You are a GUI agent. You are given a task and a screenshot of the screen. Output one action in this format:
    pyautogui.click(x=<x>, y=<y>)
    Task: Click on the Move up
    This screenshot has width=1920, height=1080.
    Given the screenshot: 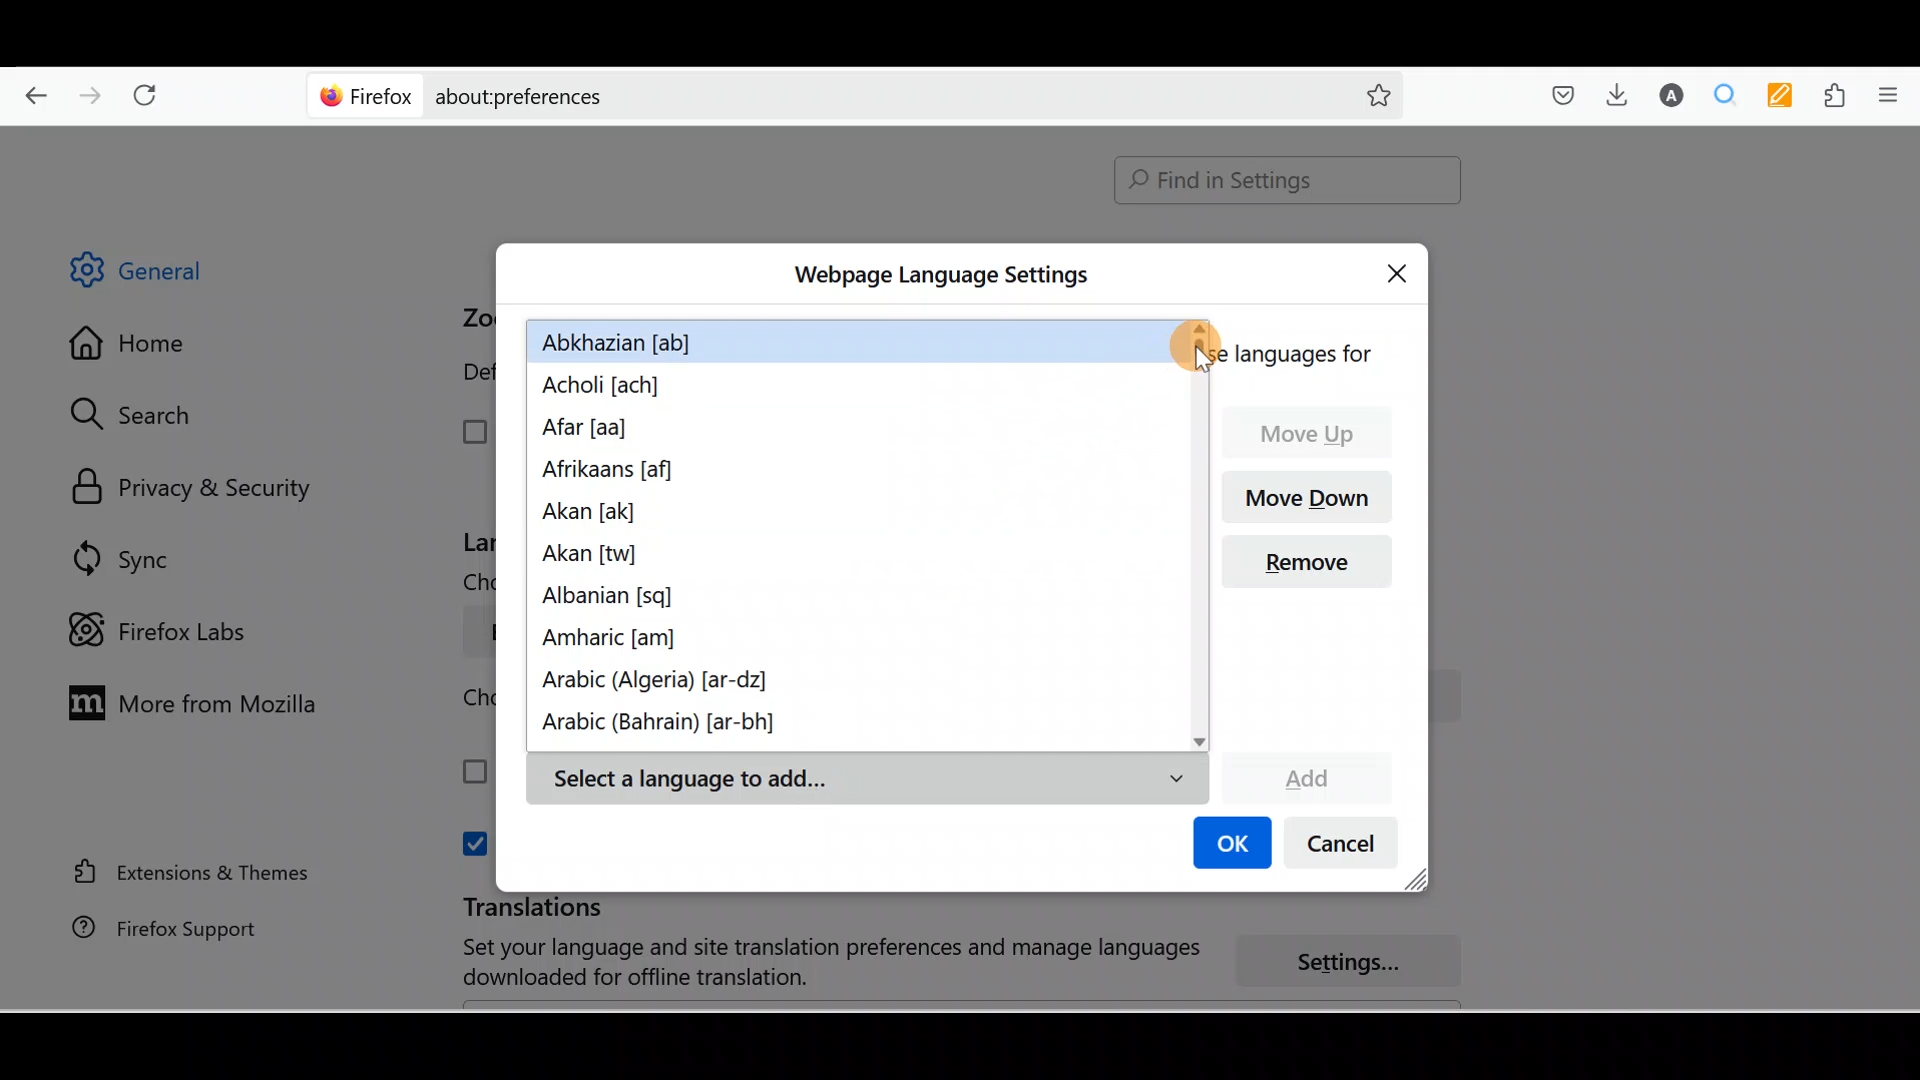 What is the action you would take?
    pyautogui.click(x=1317, y=433)
    